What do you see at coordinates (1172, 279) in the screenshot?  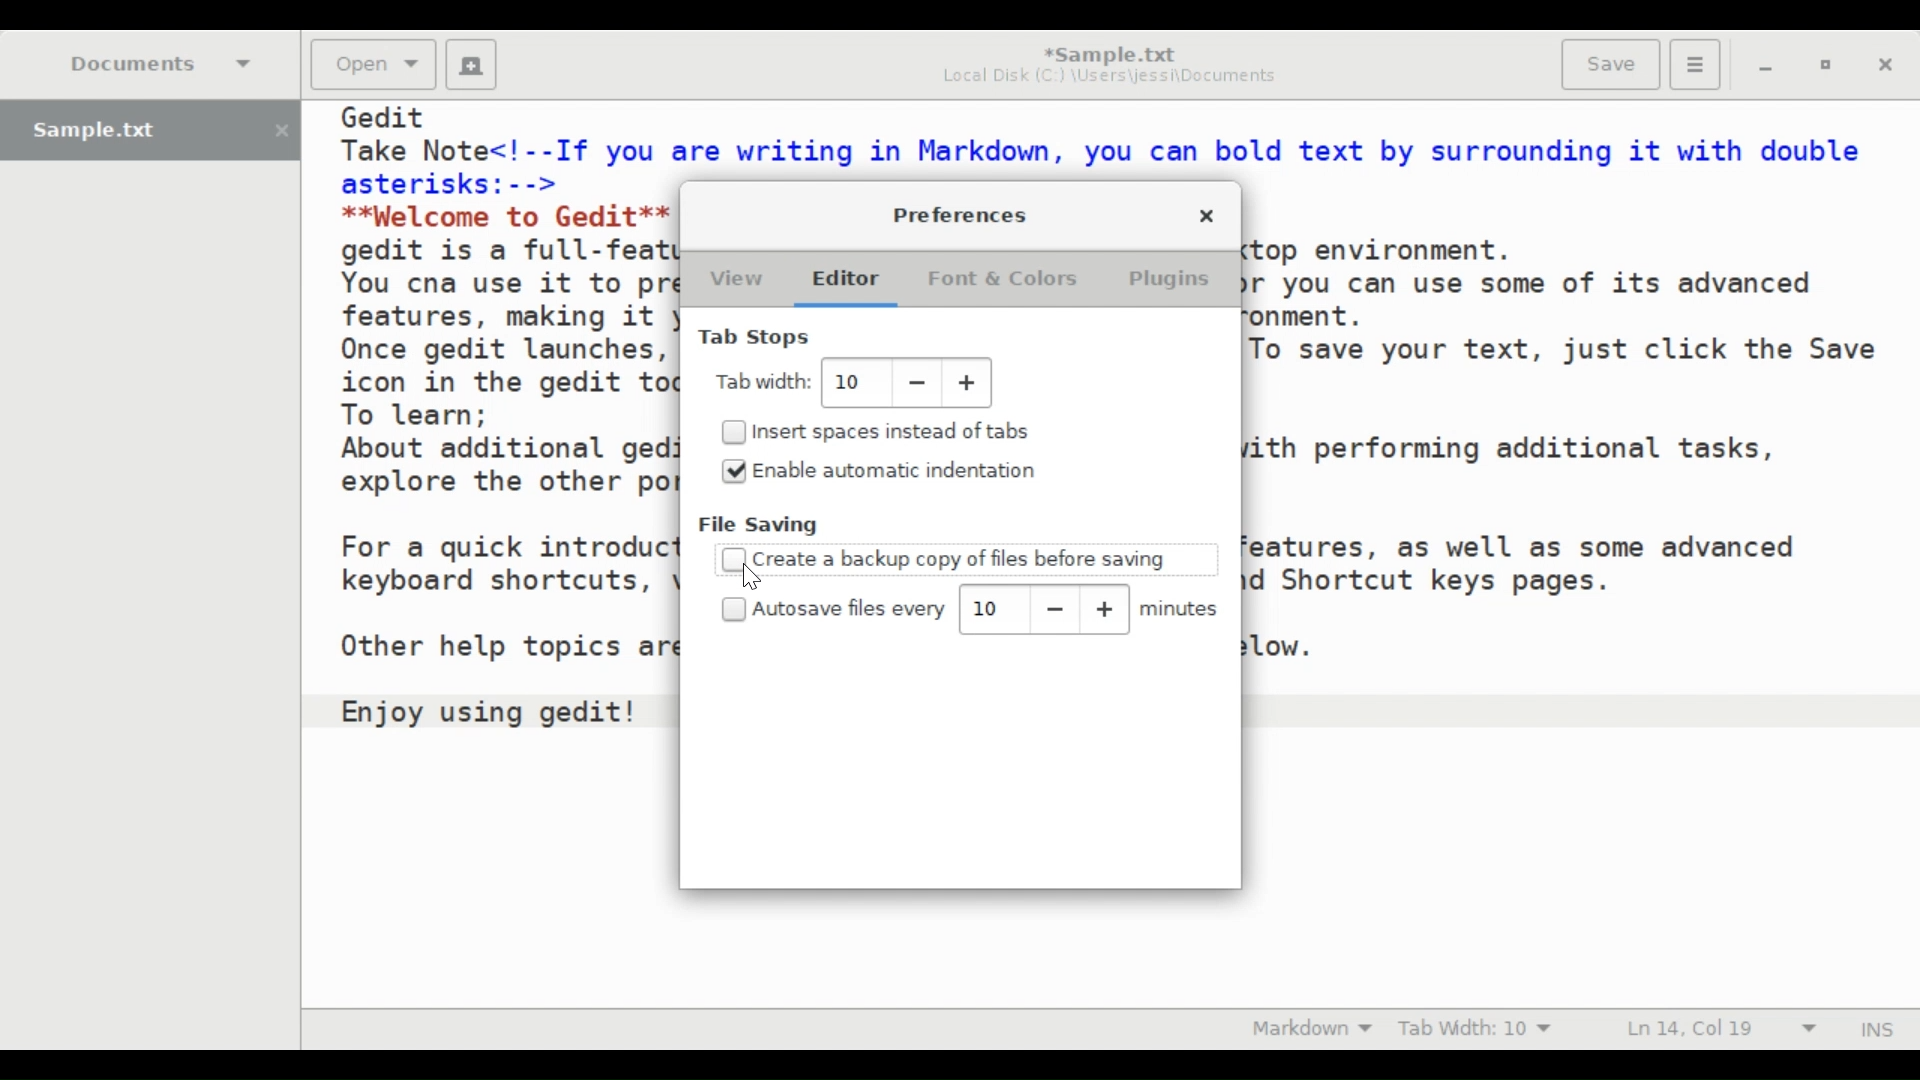 I see `Plugins` at bounding box center [1172, 279].